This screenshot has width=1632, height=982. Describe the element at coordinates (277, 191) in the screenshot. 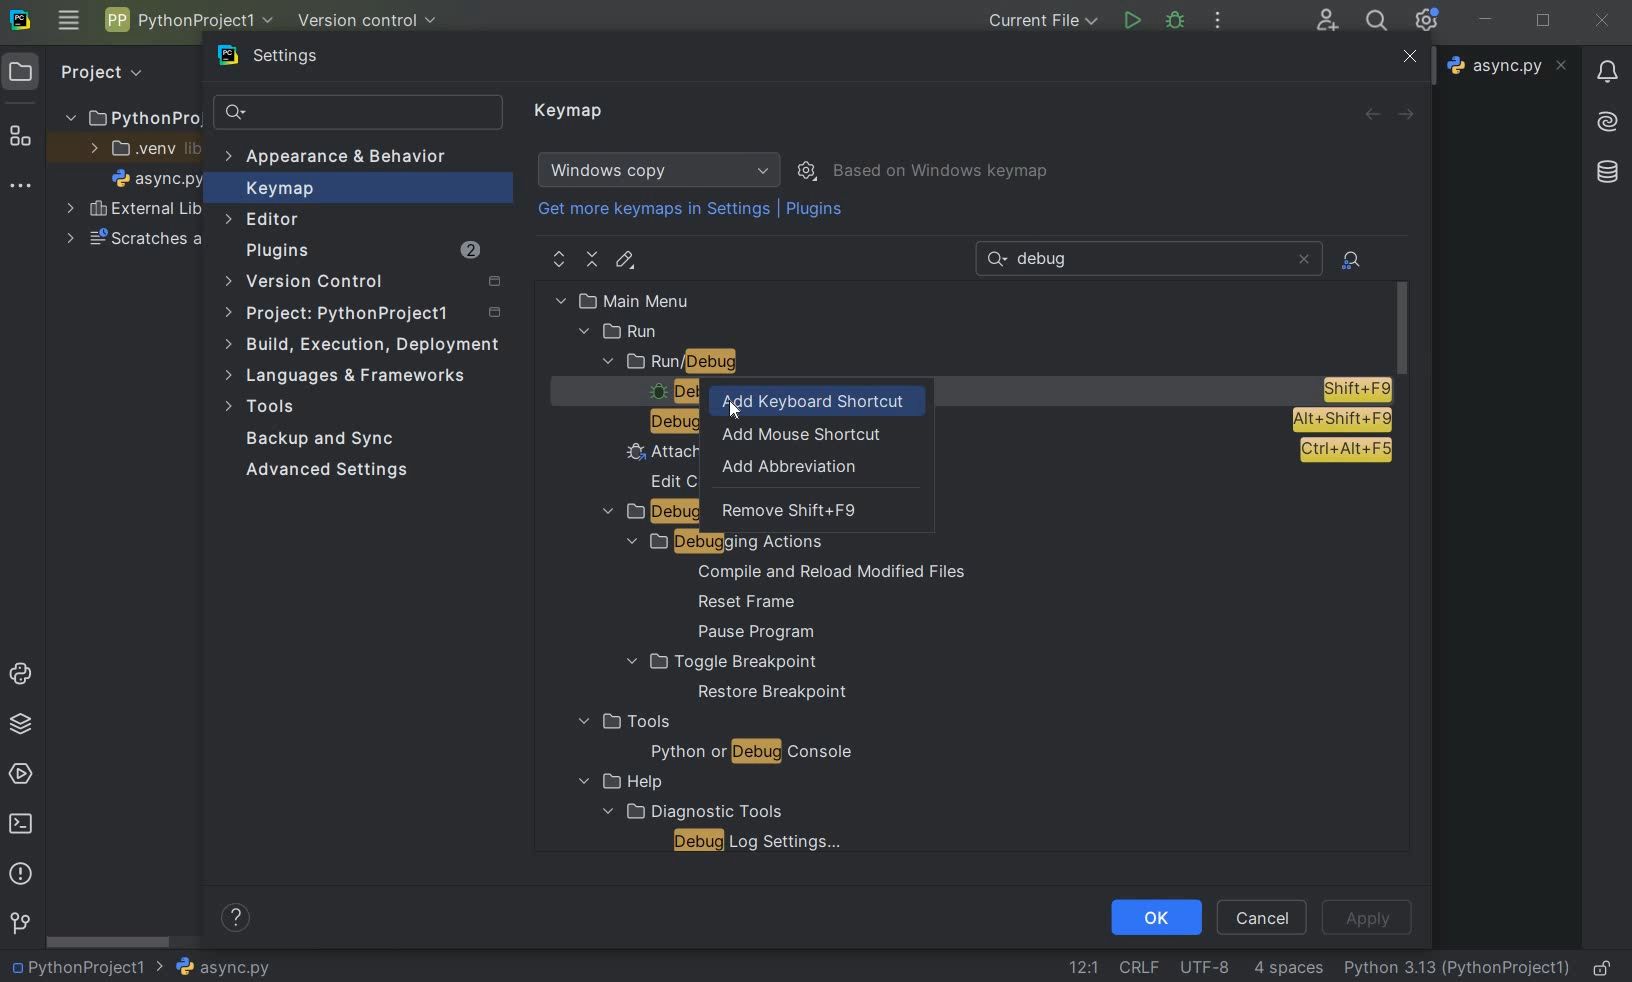

I see `keymap` at that location.